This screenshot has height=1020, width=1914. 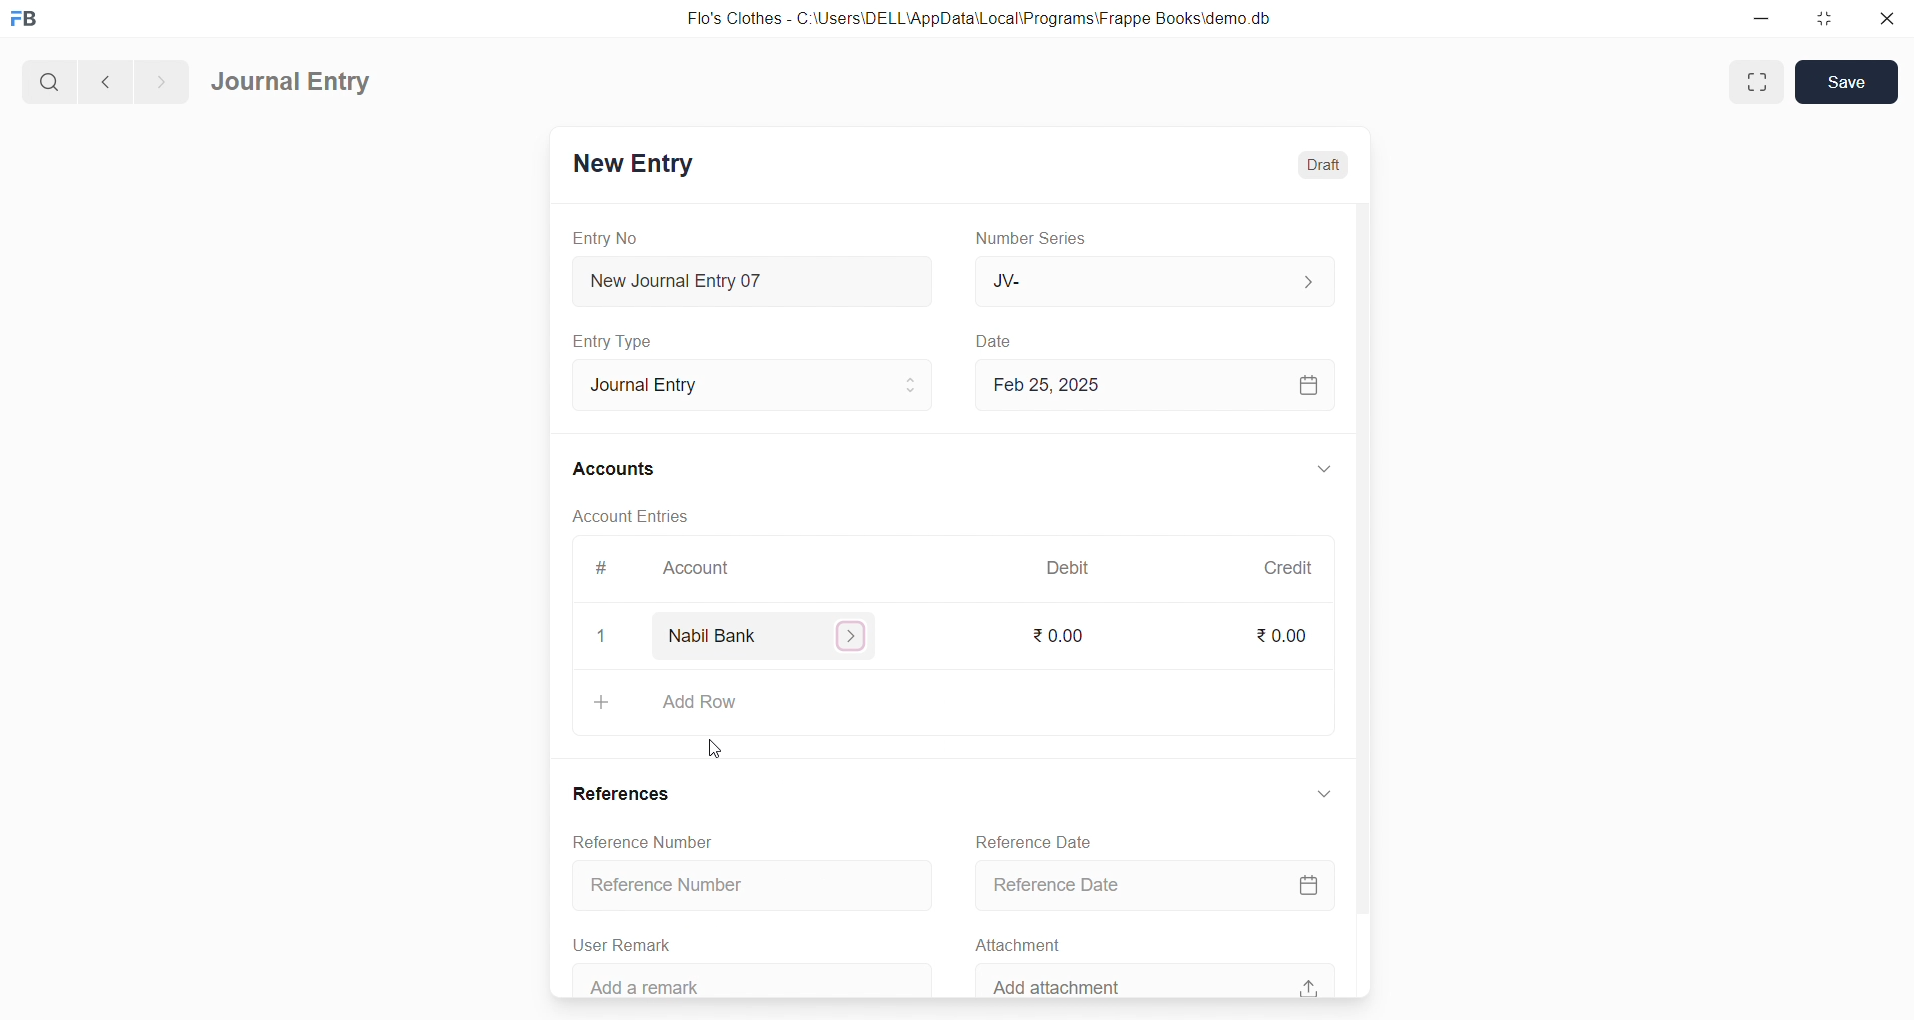 I want to click on minimize, so click(x=1760, y=20).